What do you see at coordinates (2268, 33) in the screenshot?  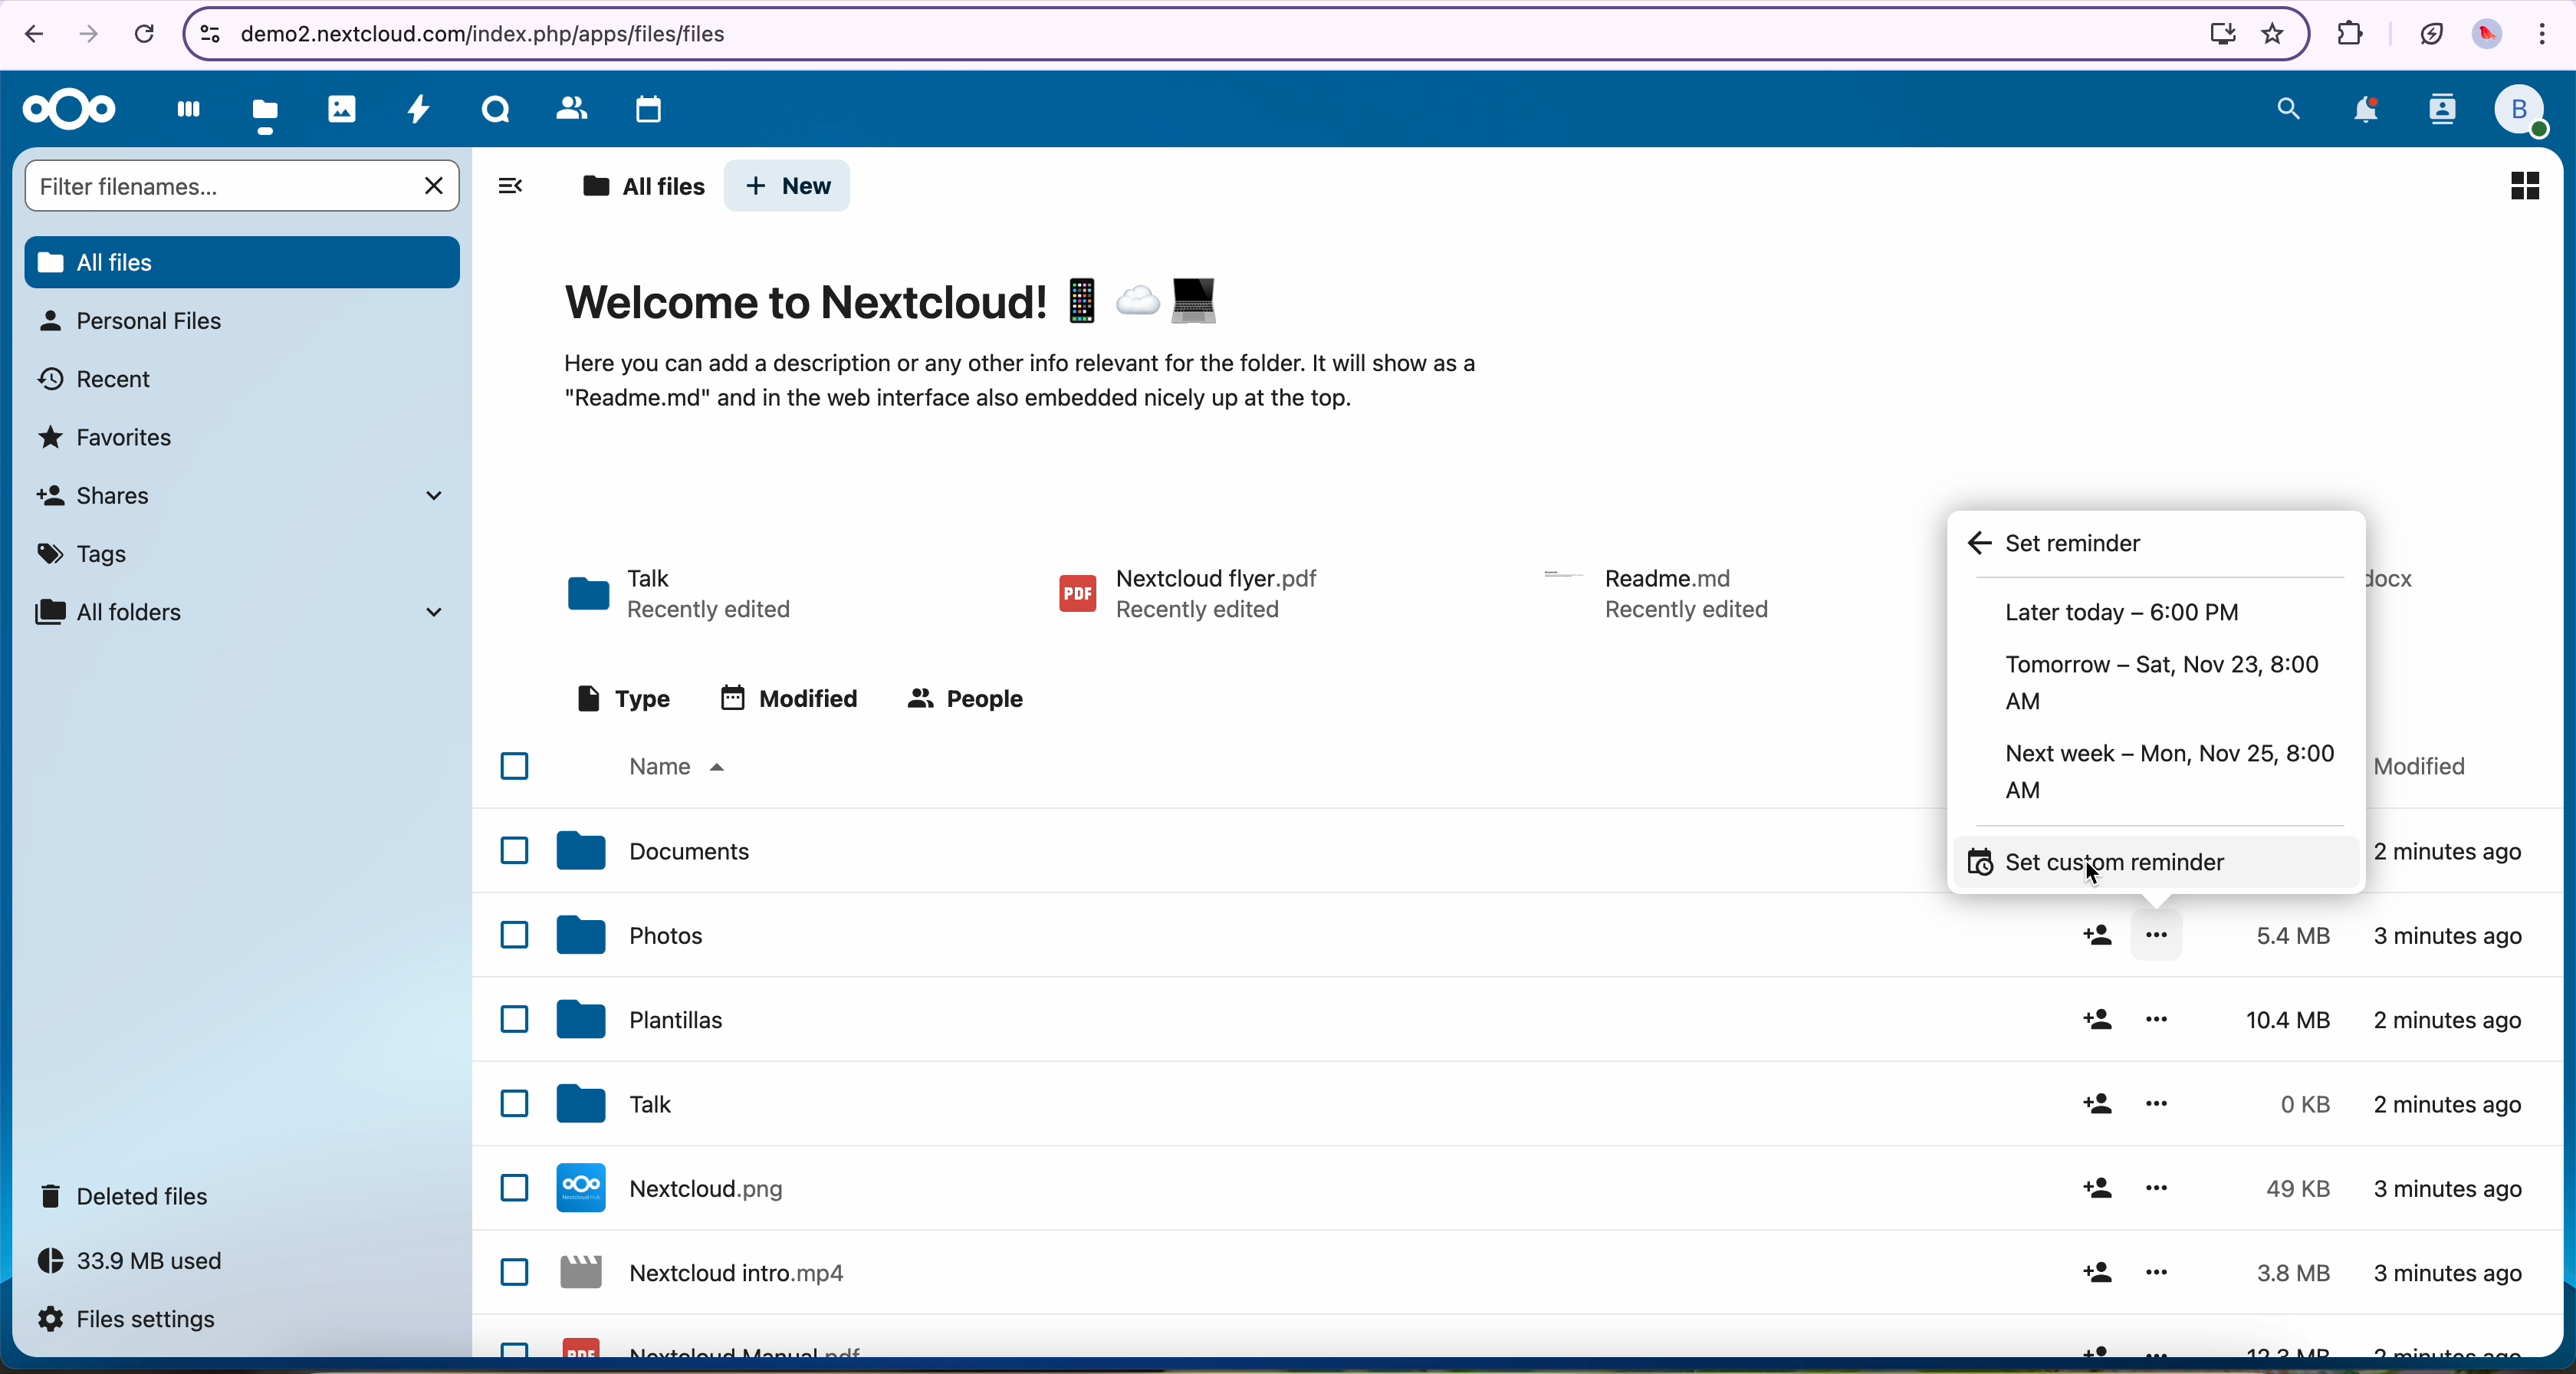 I see `favorites` at bounding box center [2268, 33].